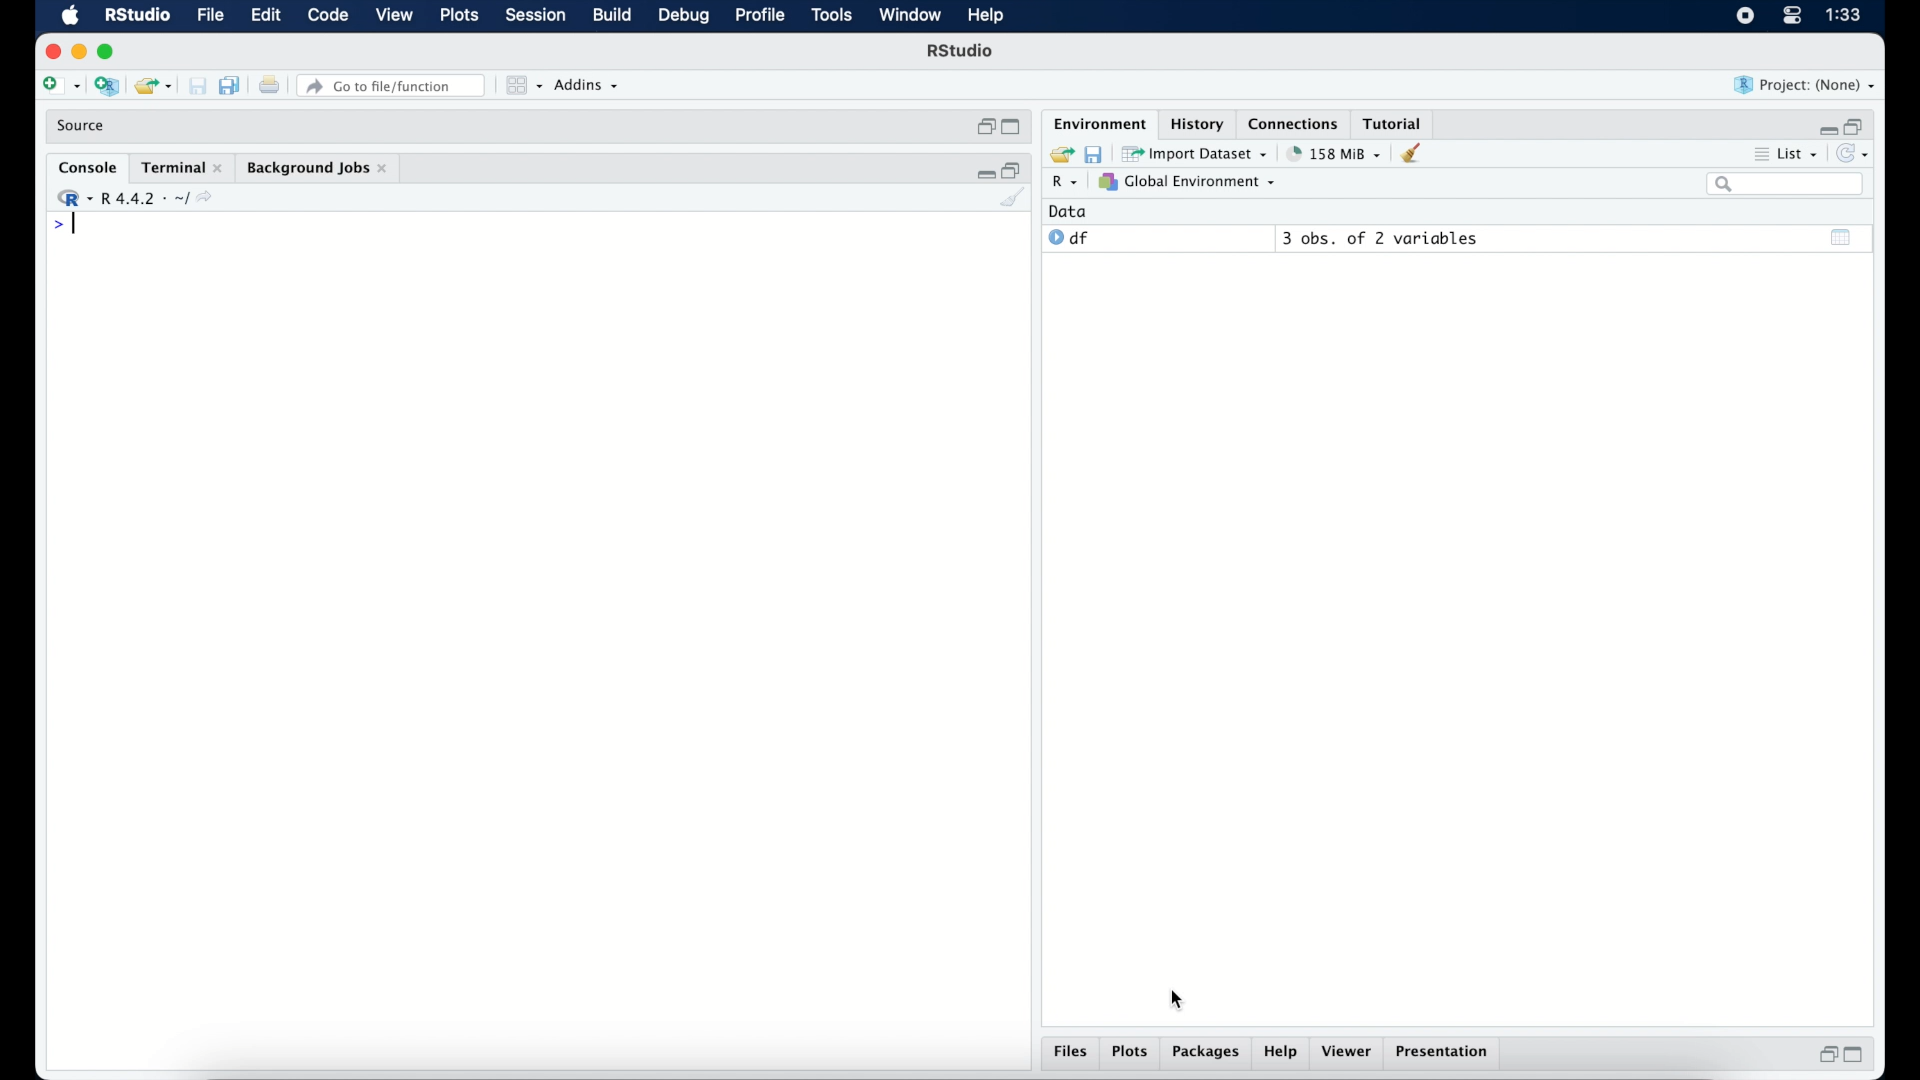 The height and width of the screenshot is (1080, 1920). Describe the element at coordinates (197, 85) in the screenshot. I see `print` at that location.